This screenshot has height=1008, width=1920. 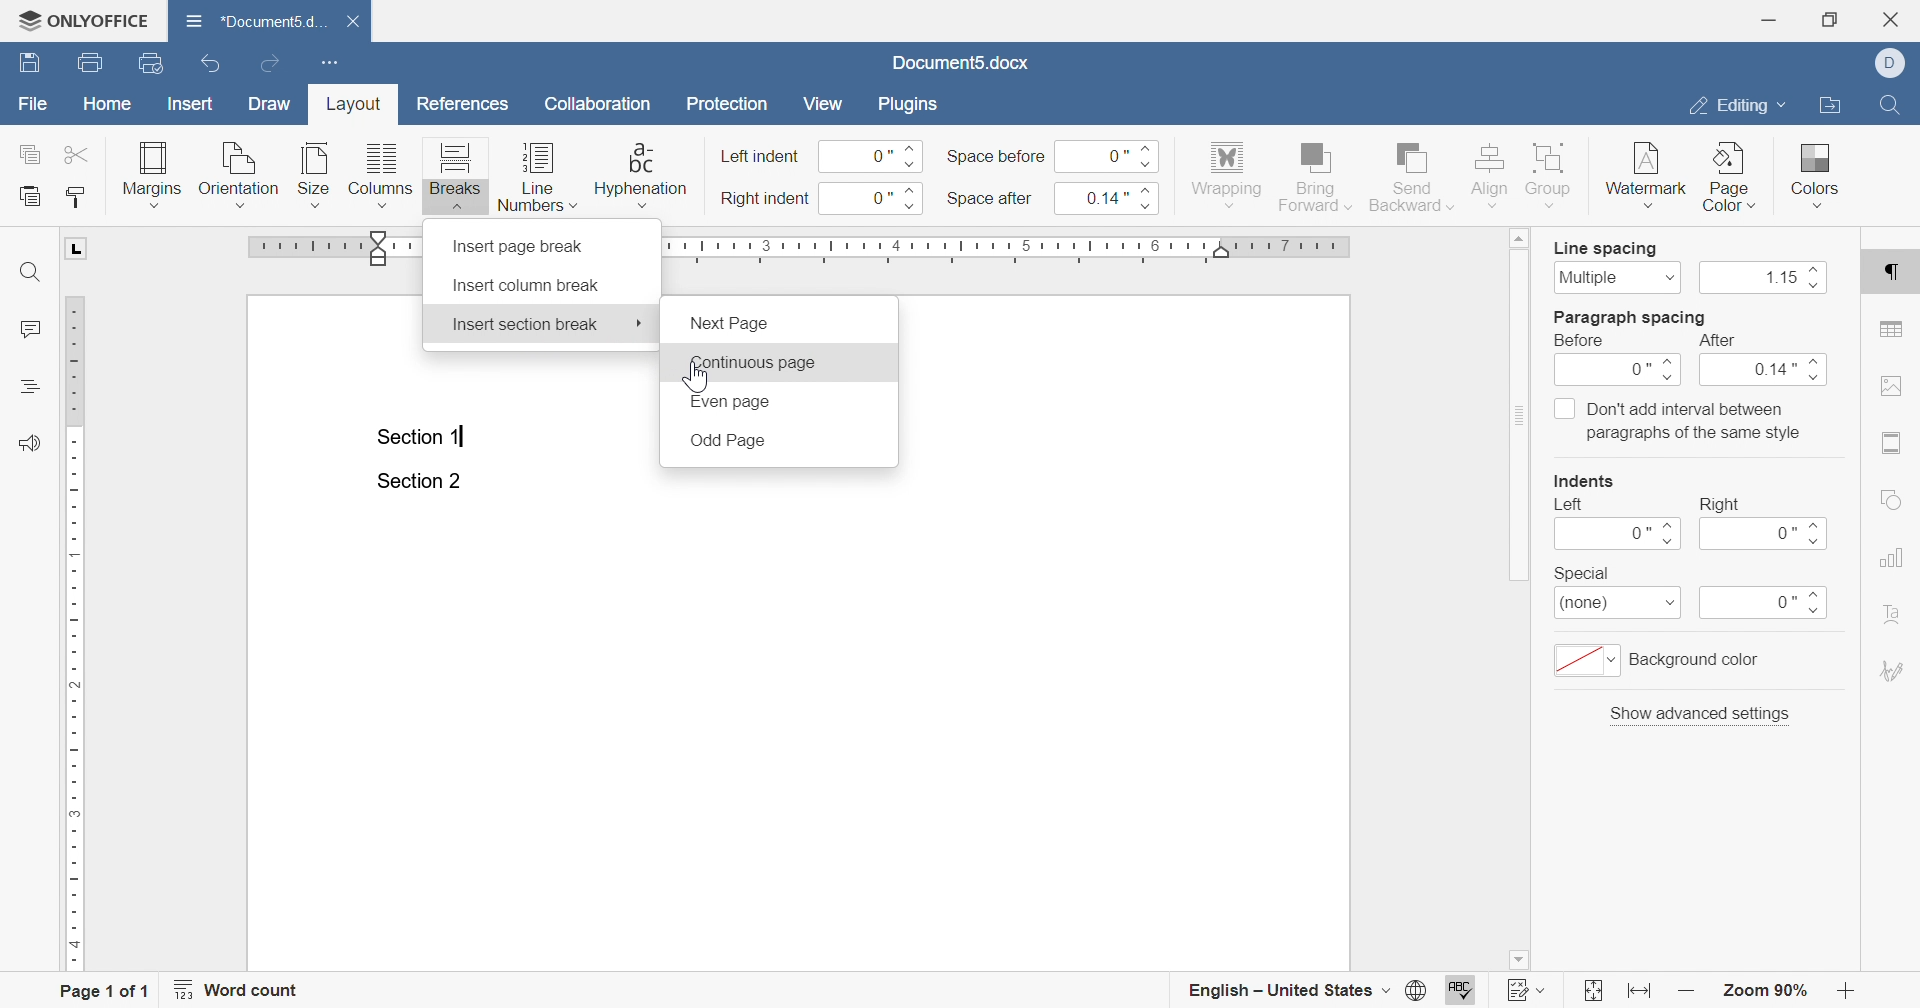 I want to click on insert, so click(x=192, y=105).